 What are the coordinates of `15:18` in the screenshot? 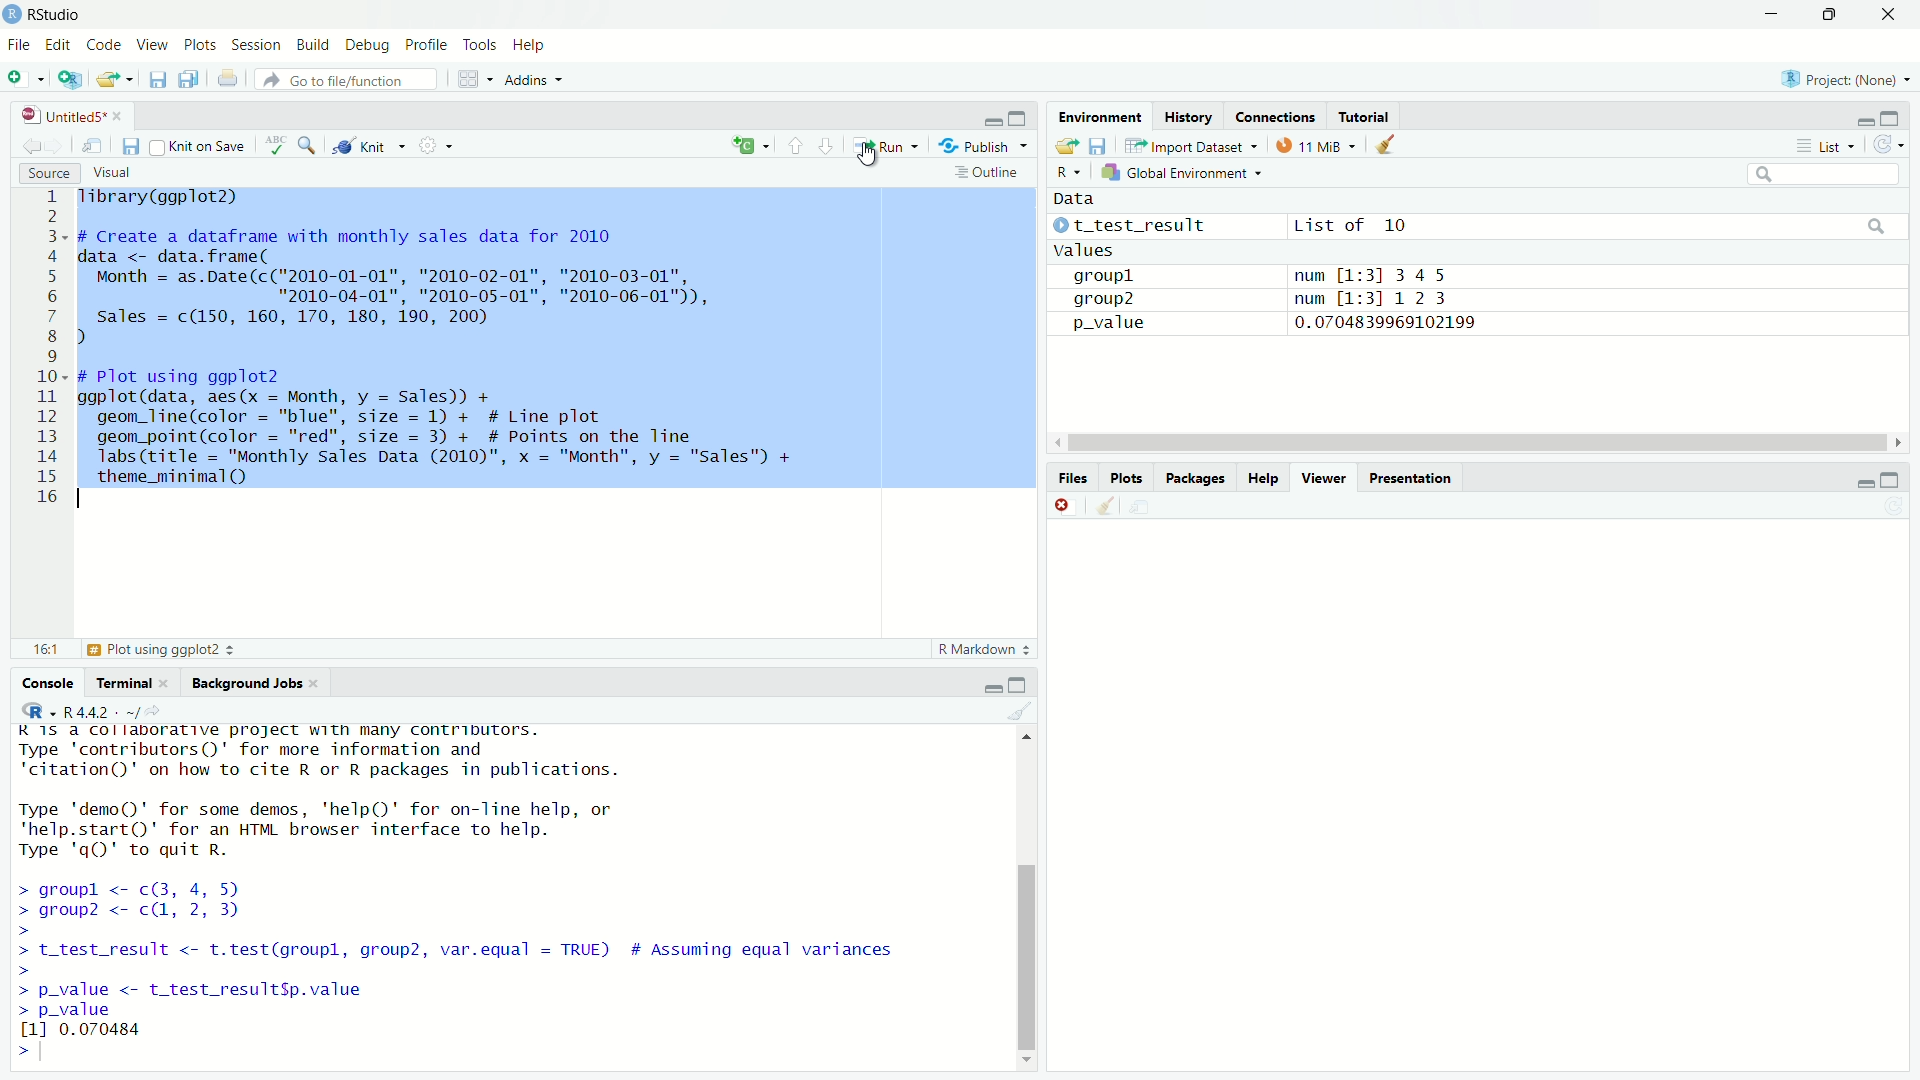 It's located at (45, 650).